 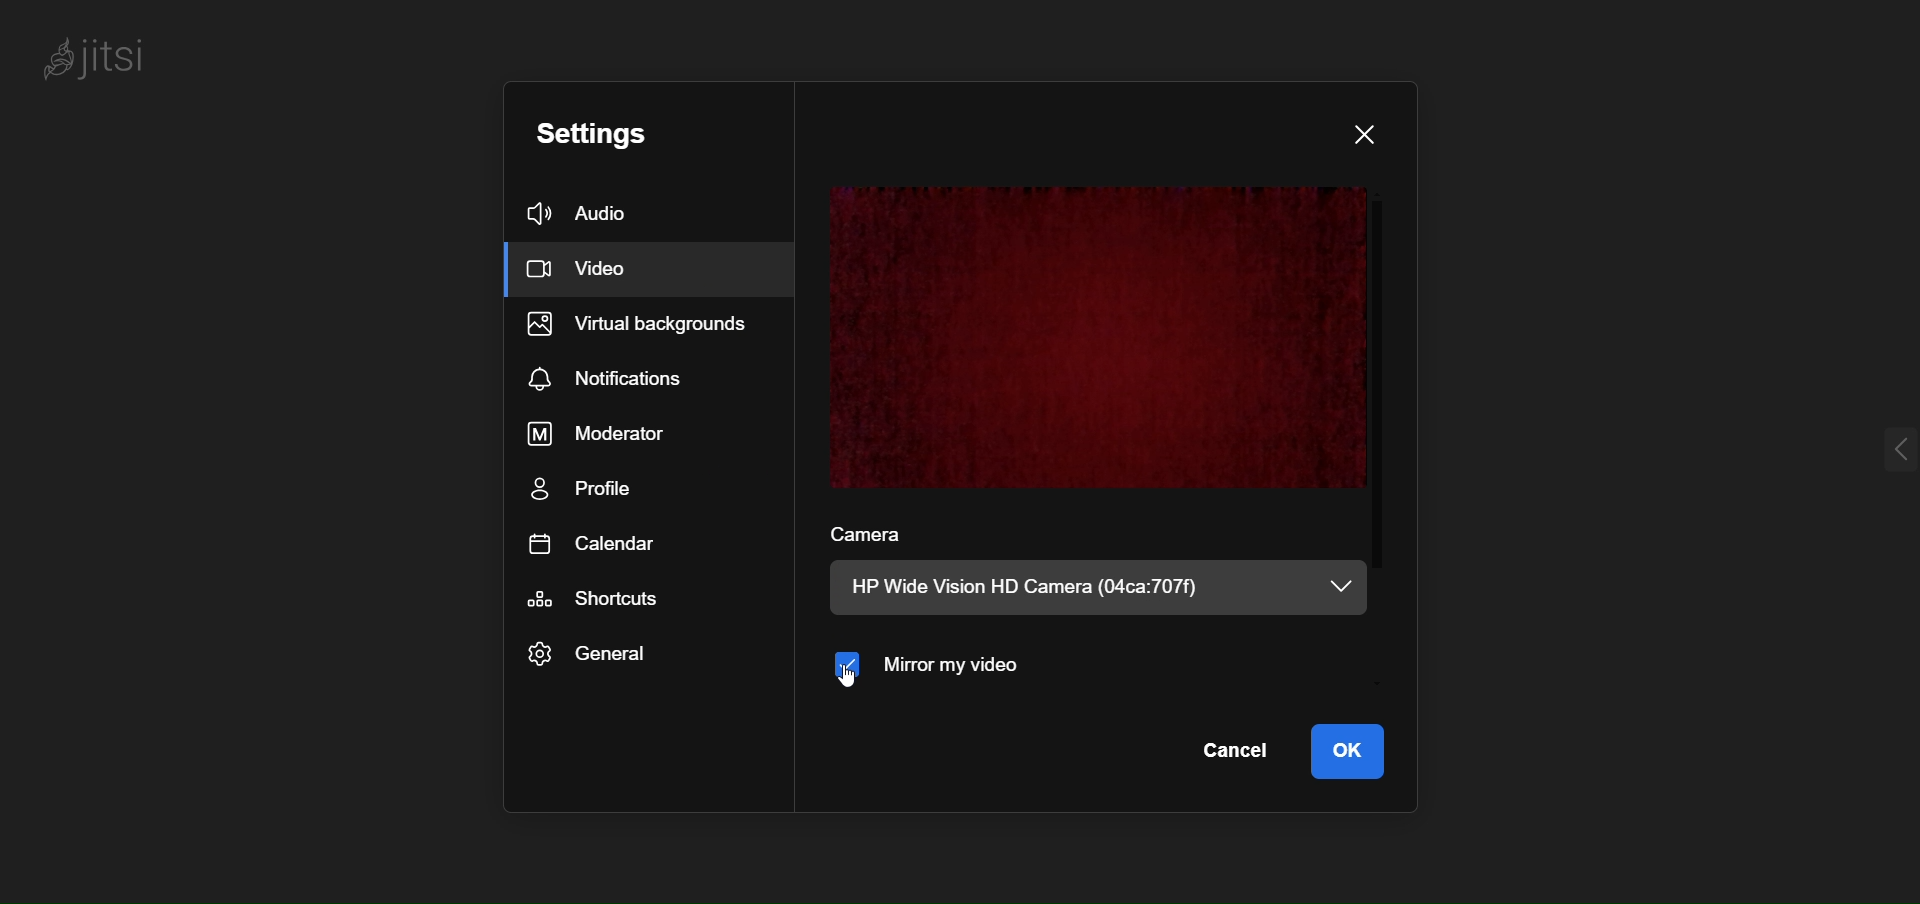 What do you see at coordinates (589, 656) in the screenshot?
I see `general` at bounding box center [589, 656].